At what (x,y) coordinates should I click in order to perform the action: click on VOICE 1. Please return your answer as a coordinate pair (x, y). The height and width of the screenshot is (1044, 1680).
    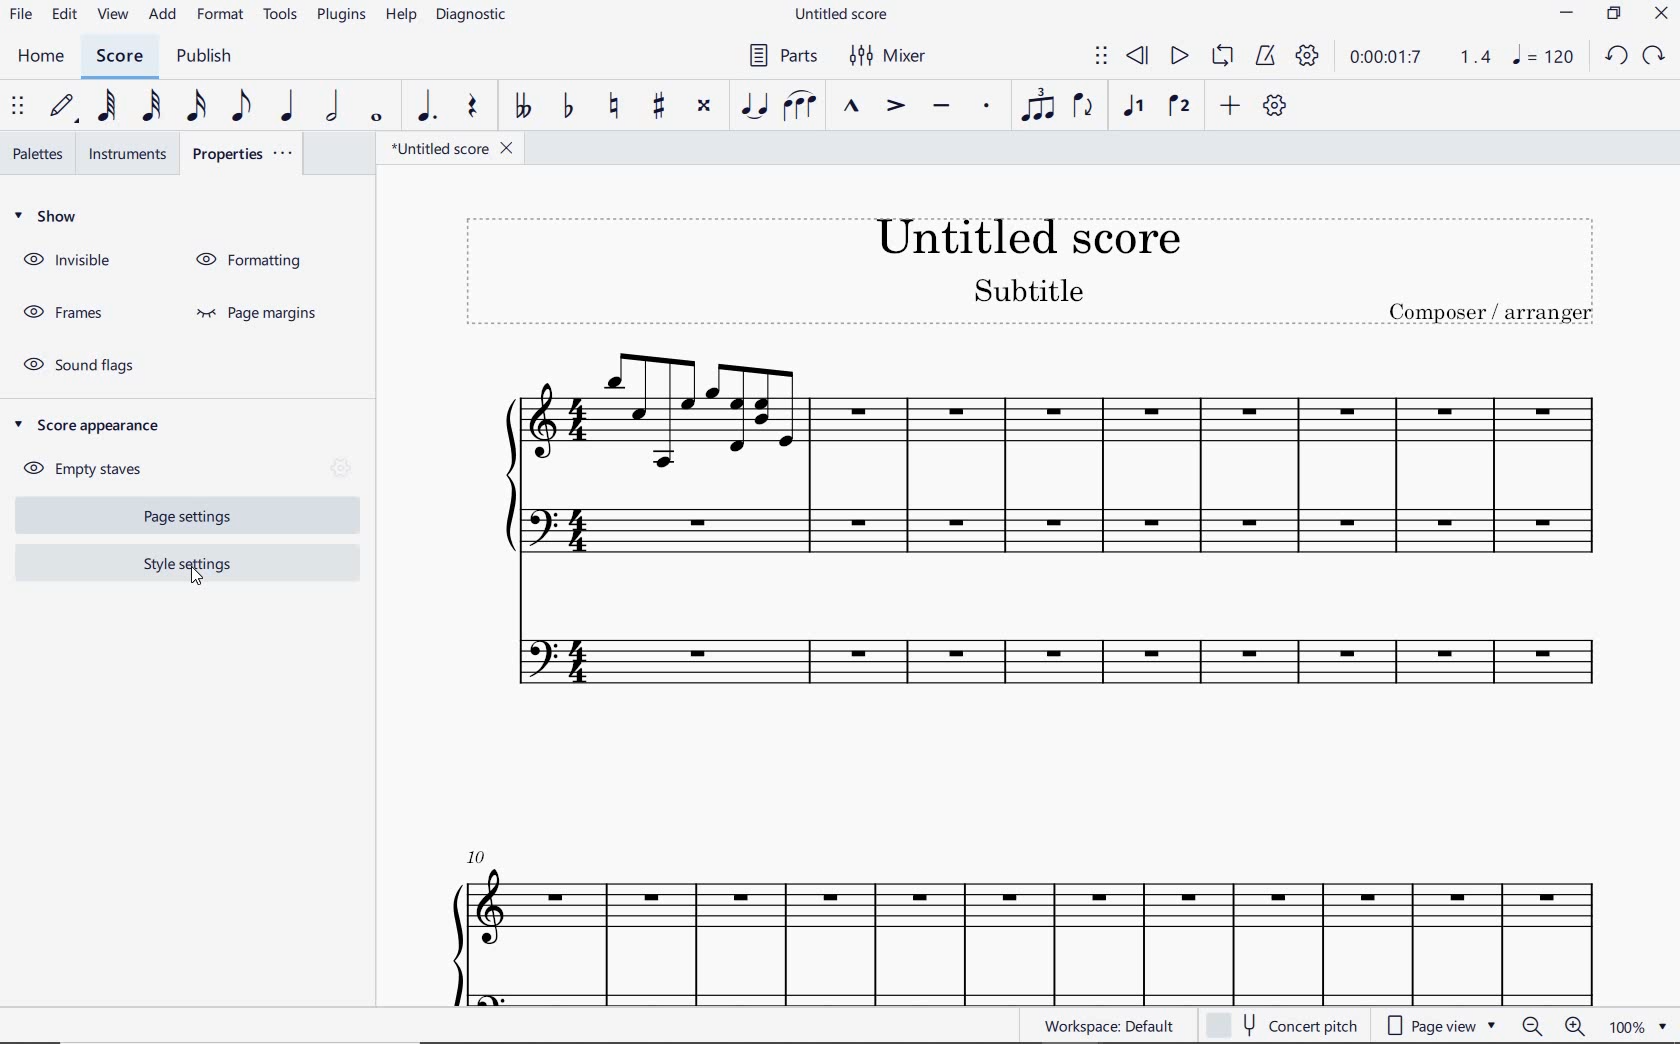
    Looking at the image, I should click on (1129, 108).